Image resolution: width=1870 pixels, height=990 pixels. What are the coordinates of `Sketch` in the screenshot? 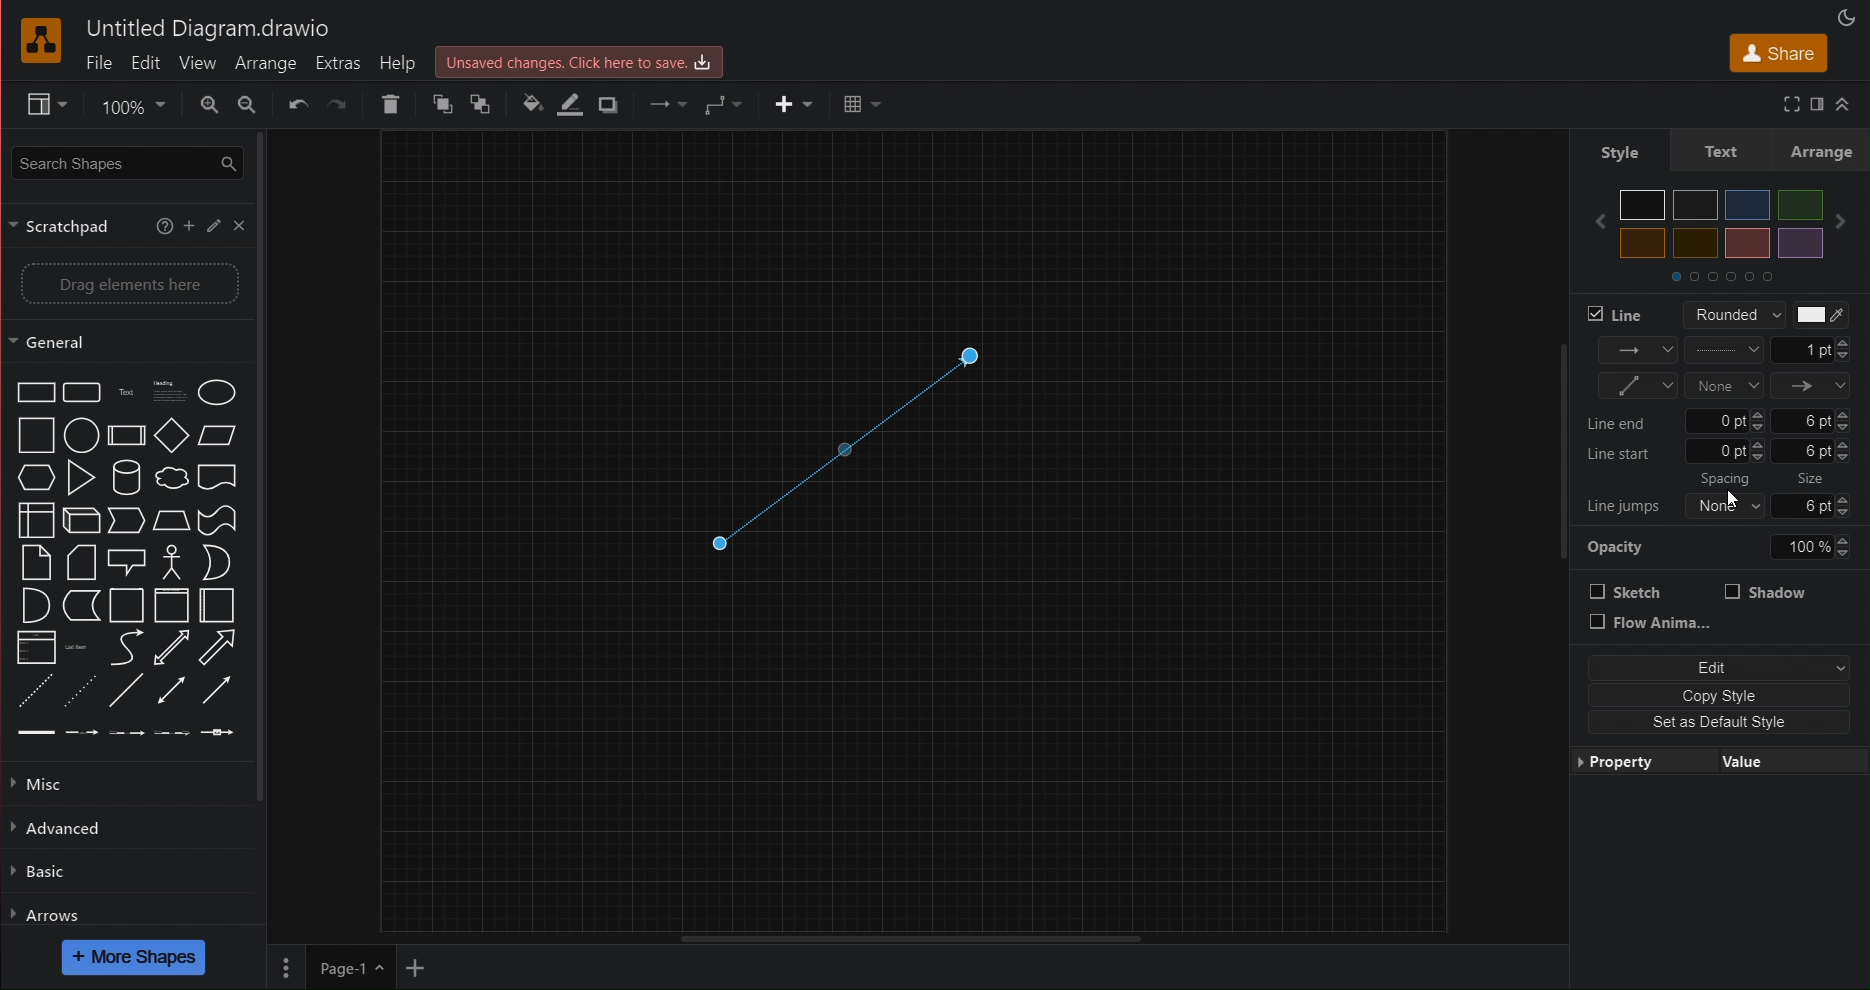 It's located at (1627, 591).